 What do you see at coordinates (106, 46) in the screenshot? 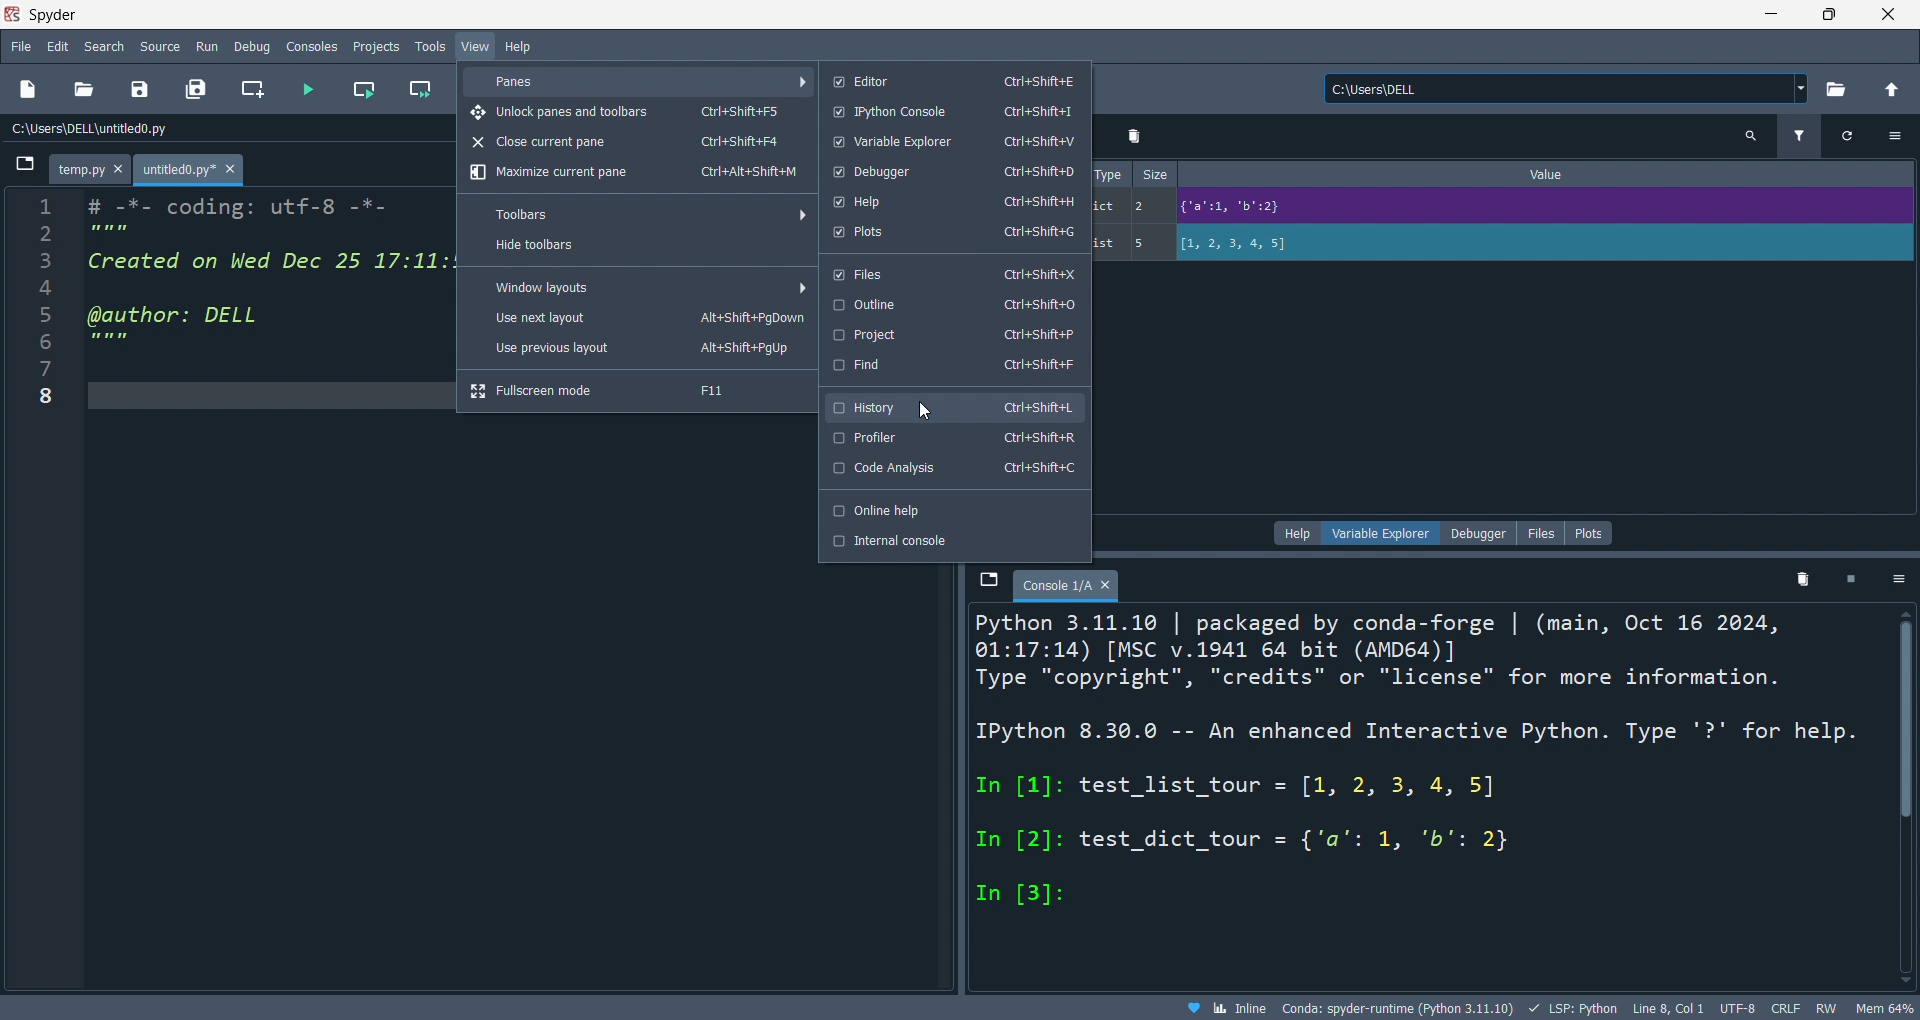
I see `search` at bounding box center [106, 46].